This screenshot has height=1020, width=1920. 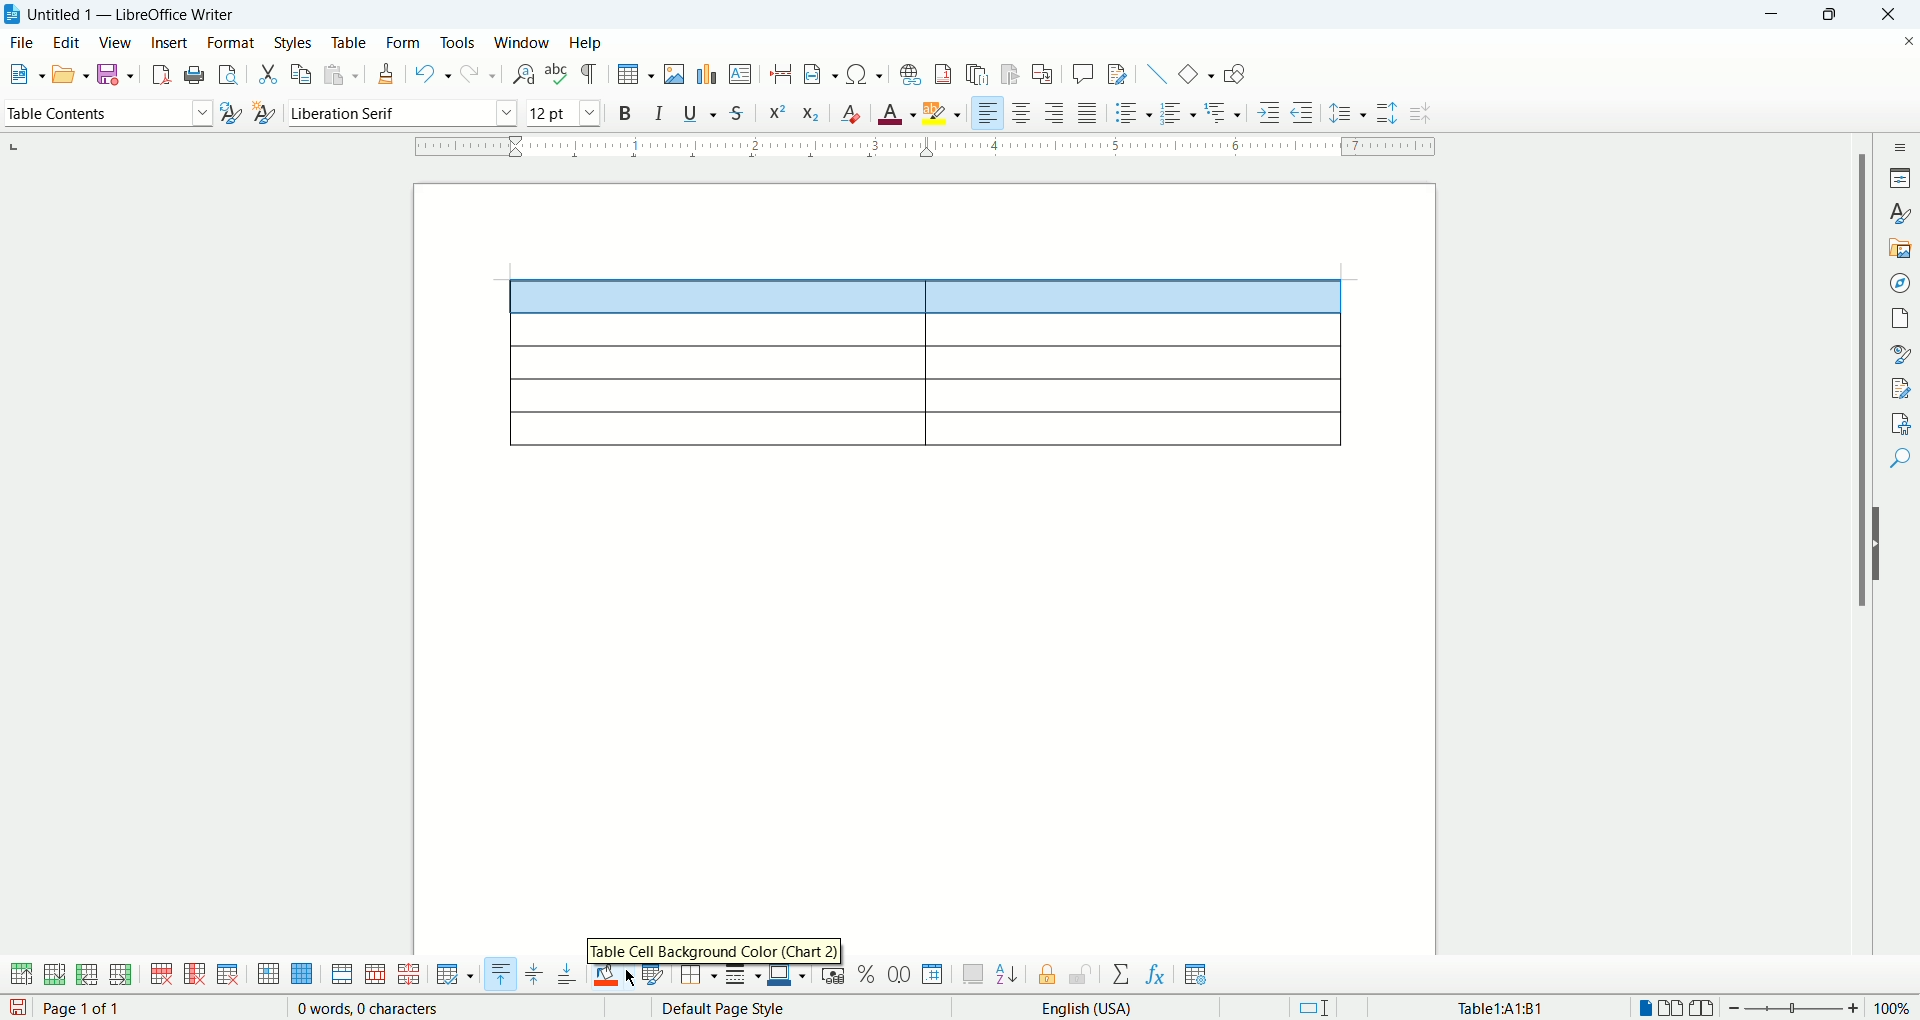 What do you see at coordinates (987, 111) in the screenshot?
I see `align right` at bounding box center [987, 111].